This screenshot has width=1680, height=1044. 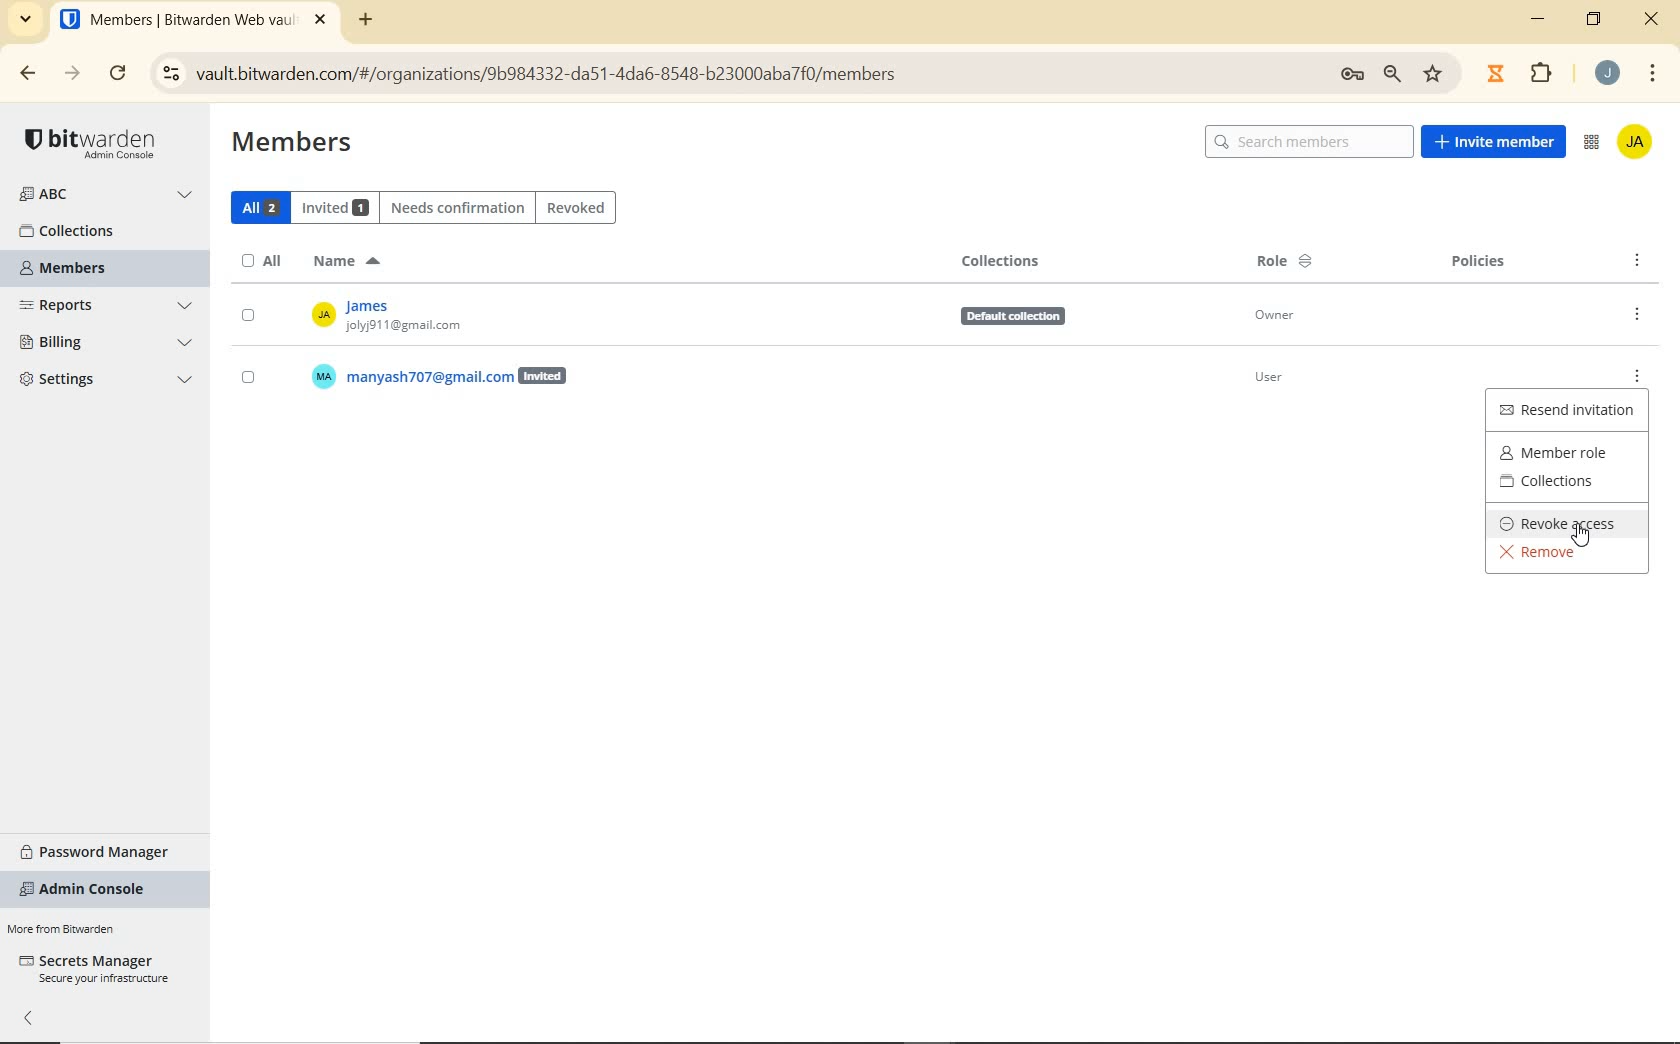 What do you see at coordinates (93, 969) in the screenshot?
I see `SECRETS MANAGER` at bounding box center [93, 969].